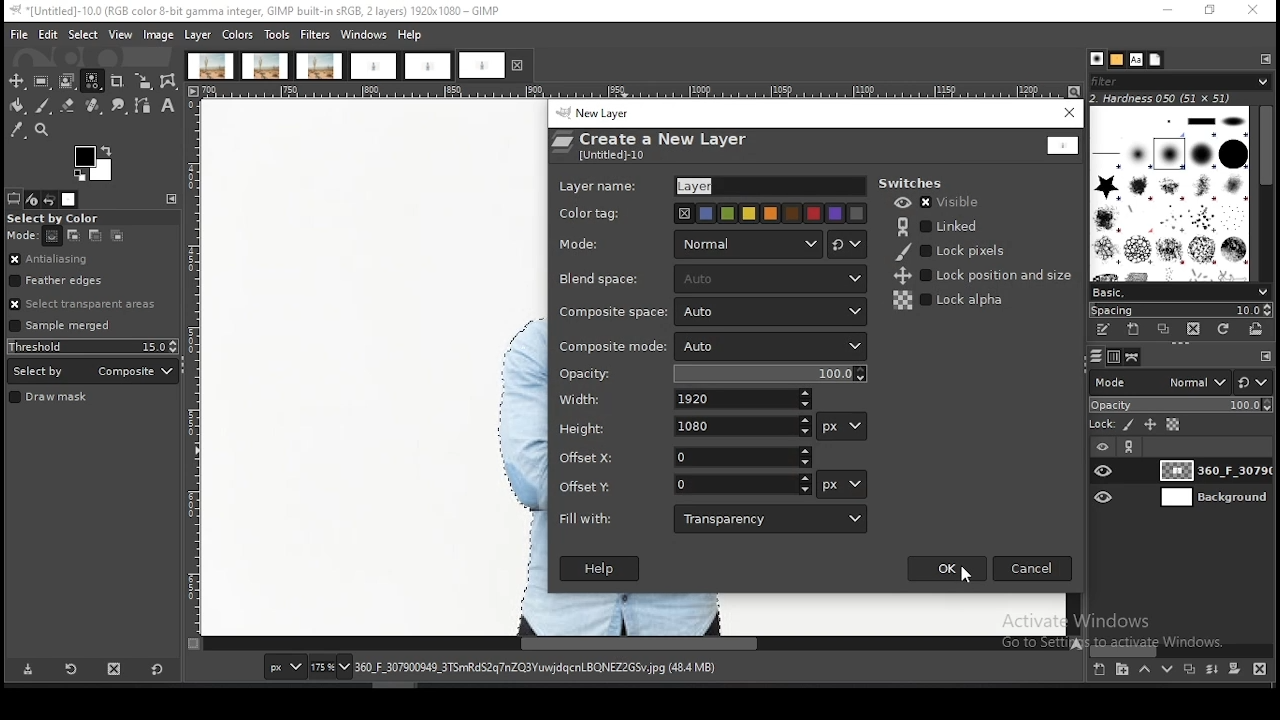 The width and height of the screenshot is (1280, 720). I want to click on zoom tool, so click(40, 128).